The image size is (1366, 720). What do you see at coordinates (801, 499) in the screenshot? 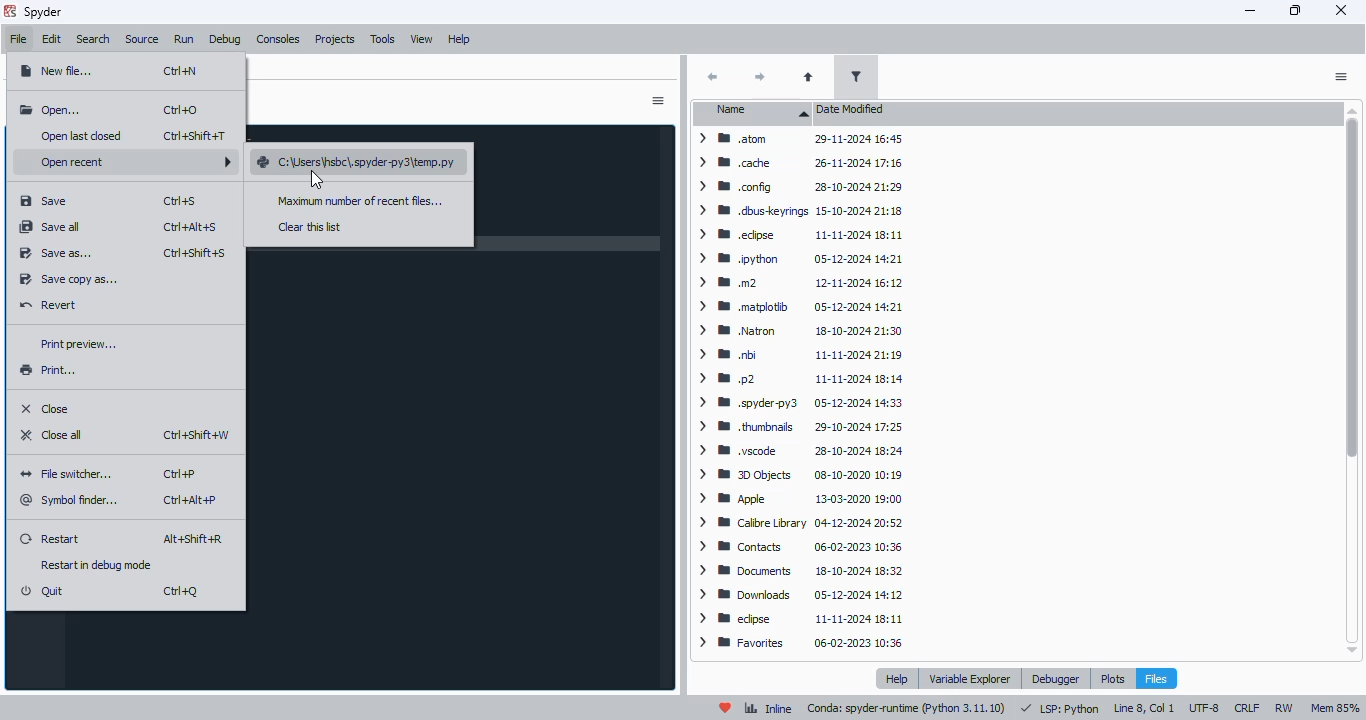
I see `> Wm Apple 13-03-2020 19:00` at bounding box center [801, 499].